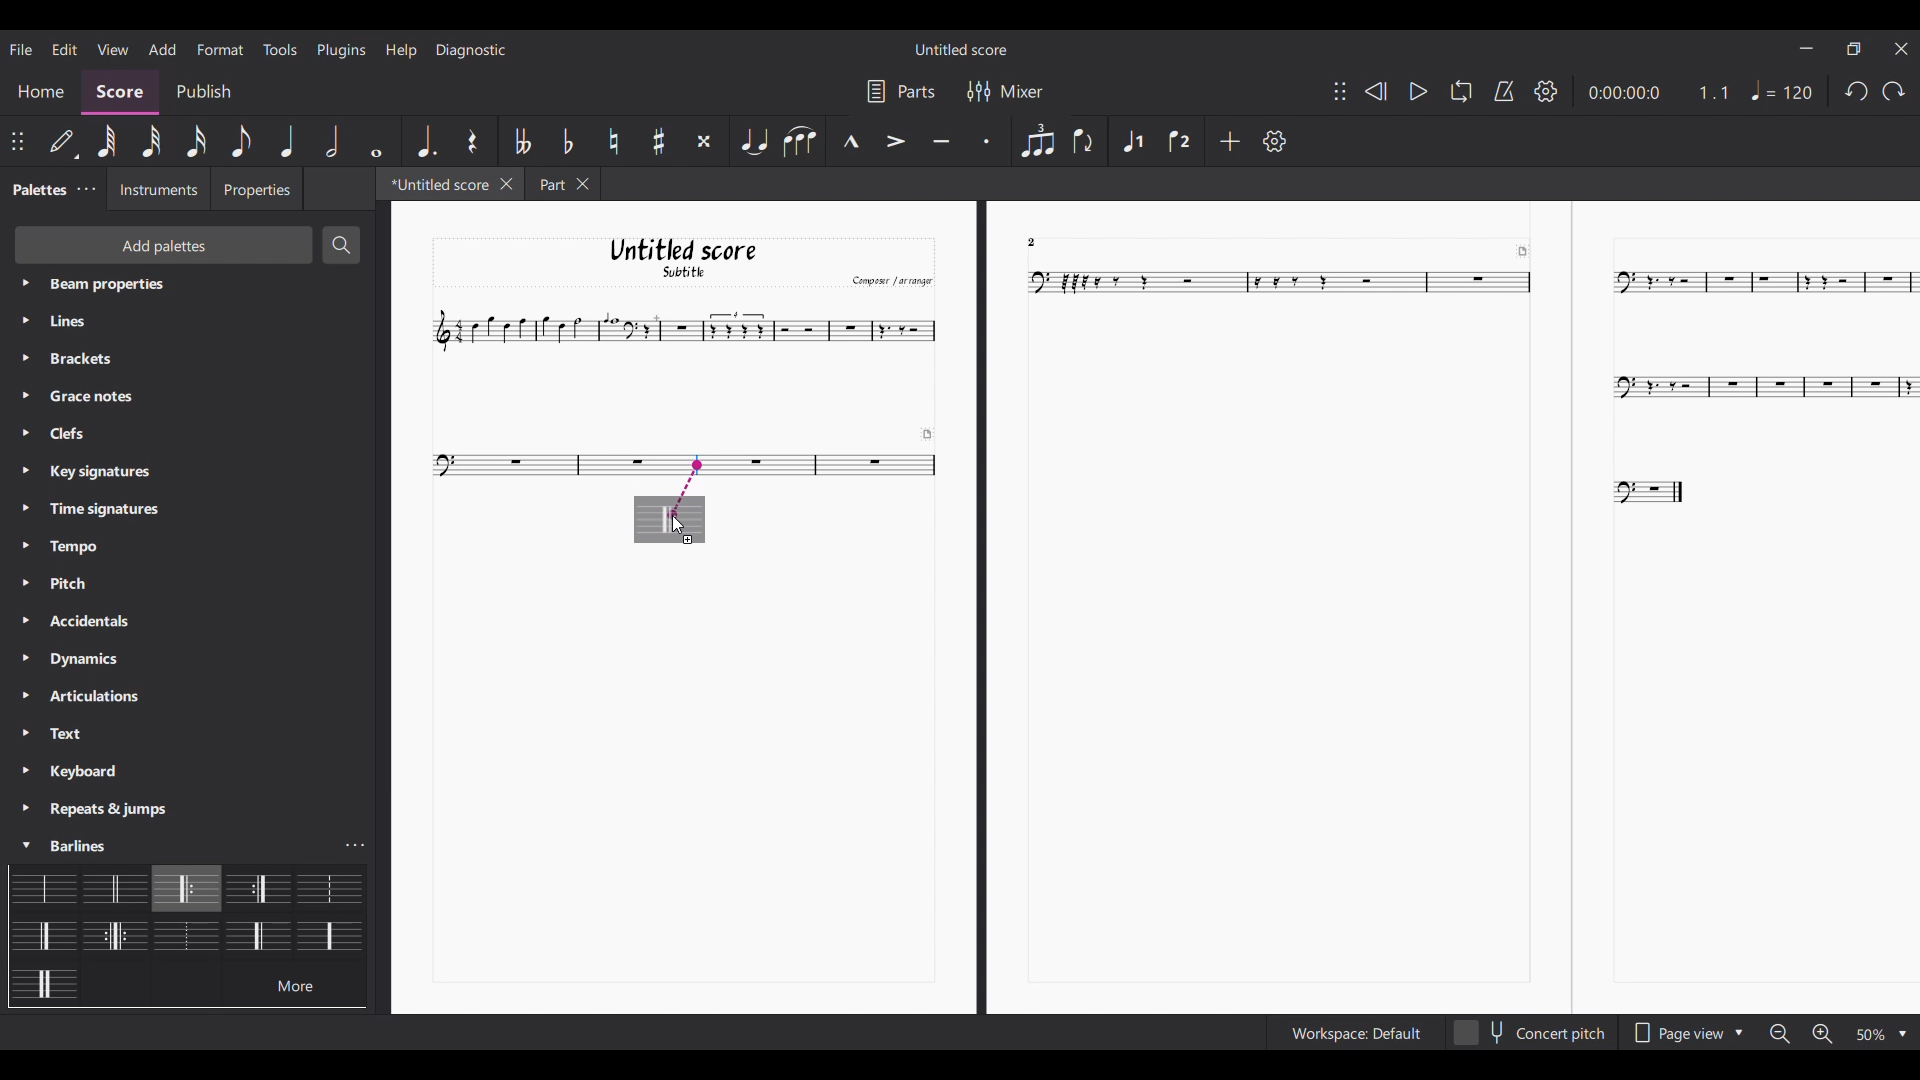 The height and width of the screenshot is (1080, 1920). Describe the element at coordinates (332, 141) in the screenshot. I see `Half note` at that location.